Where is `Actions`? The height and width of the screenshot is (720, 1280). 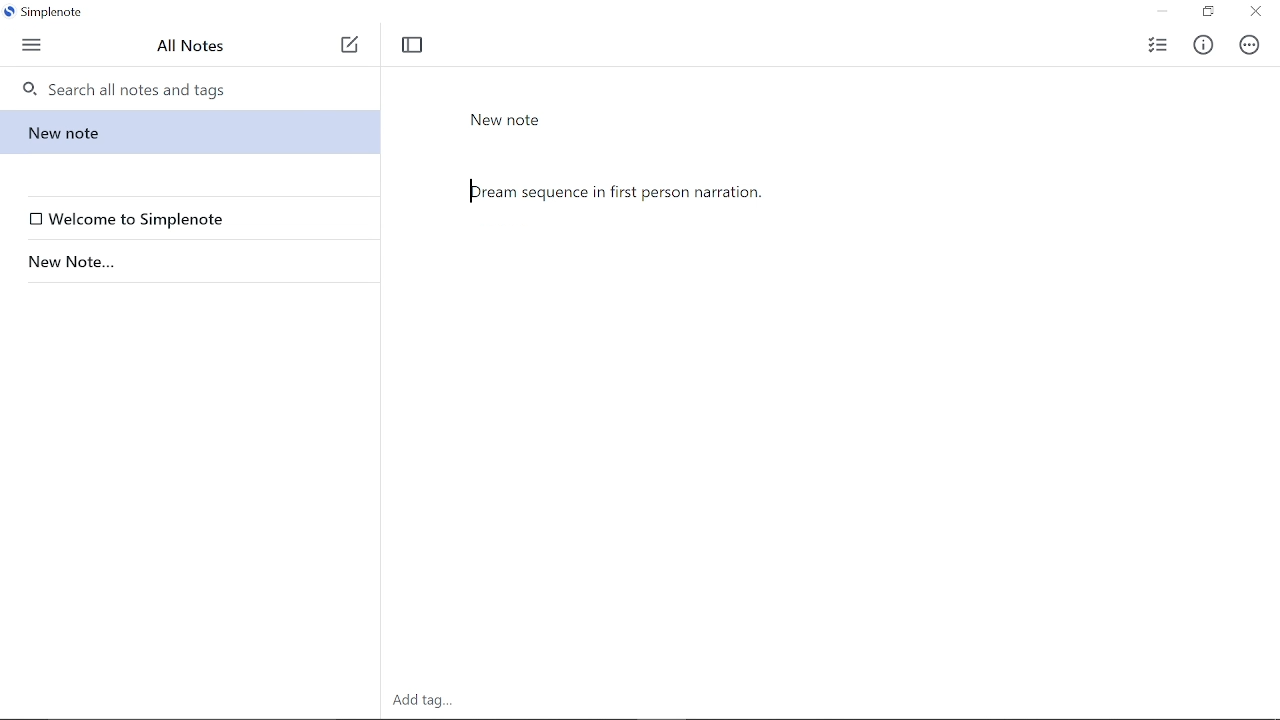 Actions is located at coordinates (1250, 45).